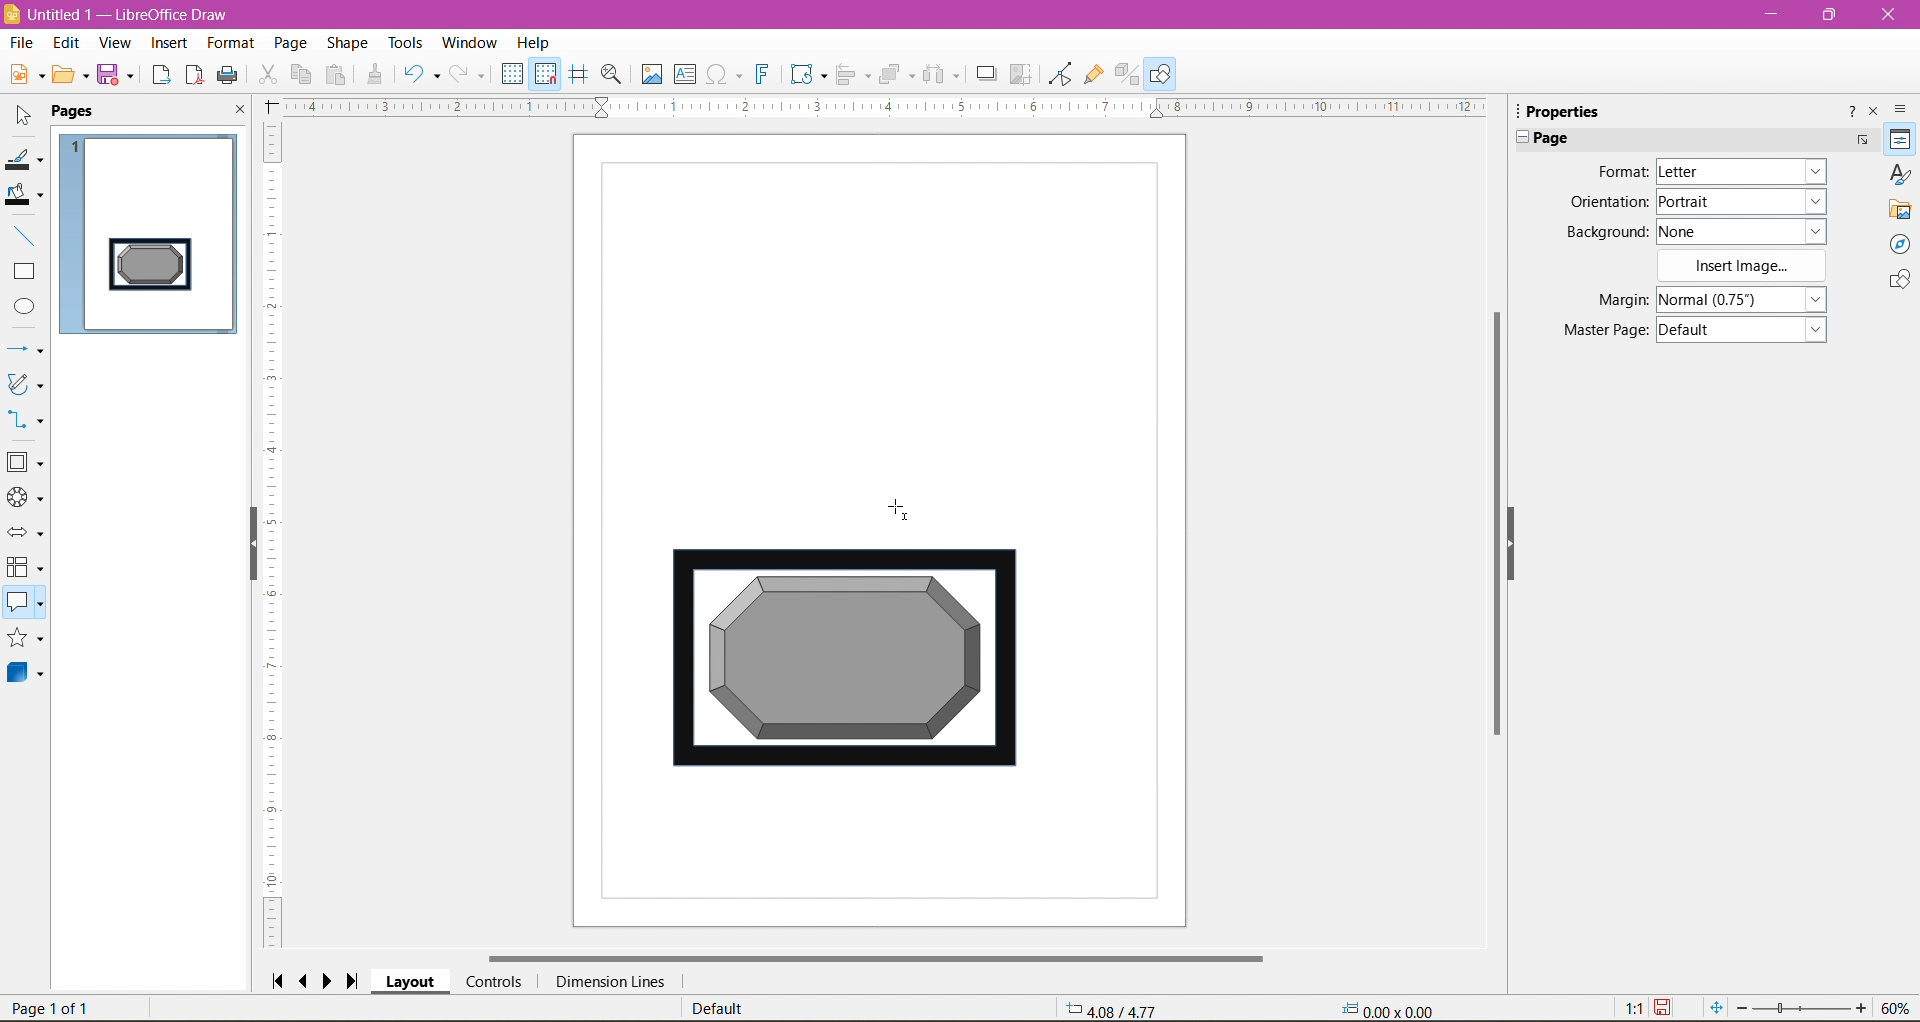 This screenshot has width=1920, height=1022. I want to click on Ruler, so click(884, 108).